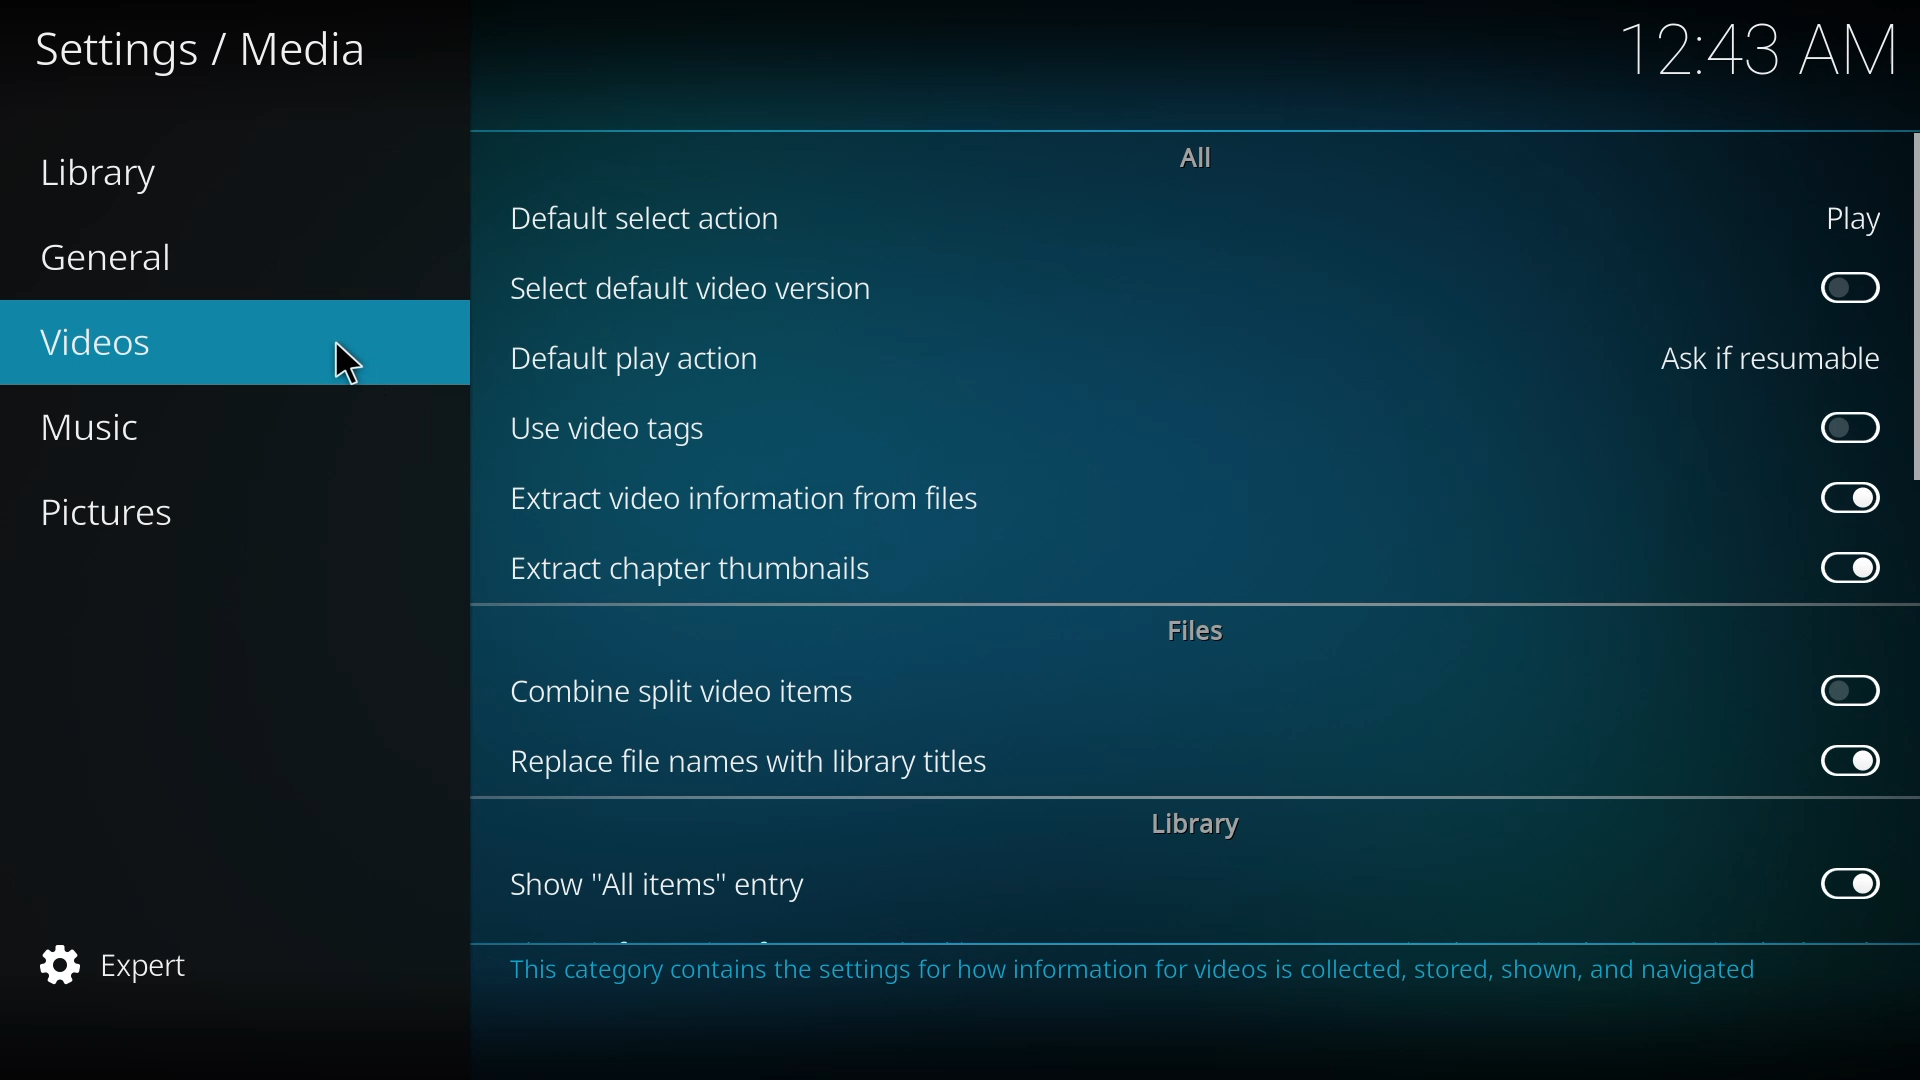  I want to click on play, so click(1856, 218).